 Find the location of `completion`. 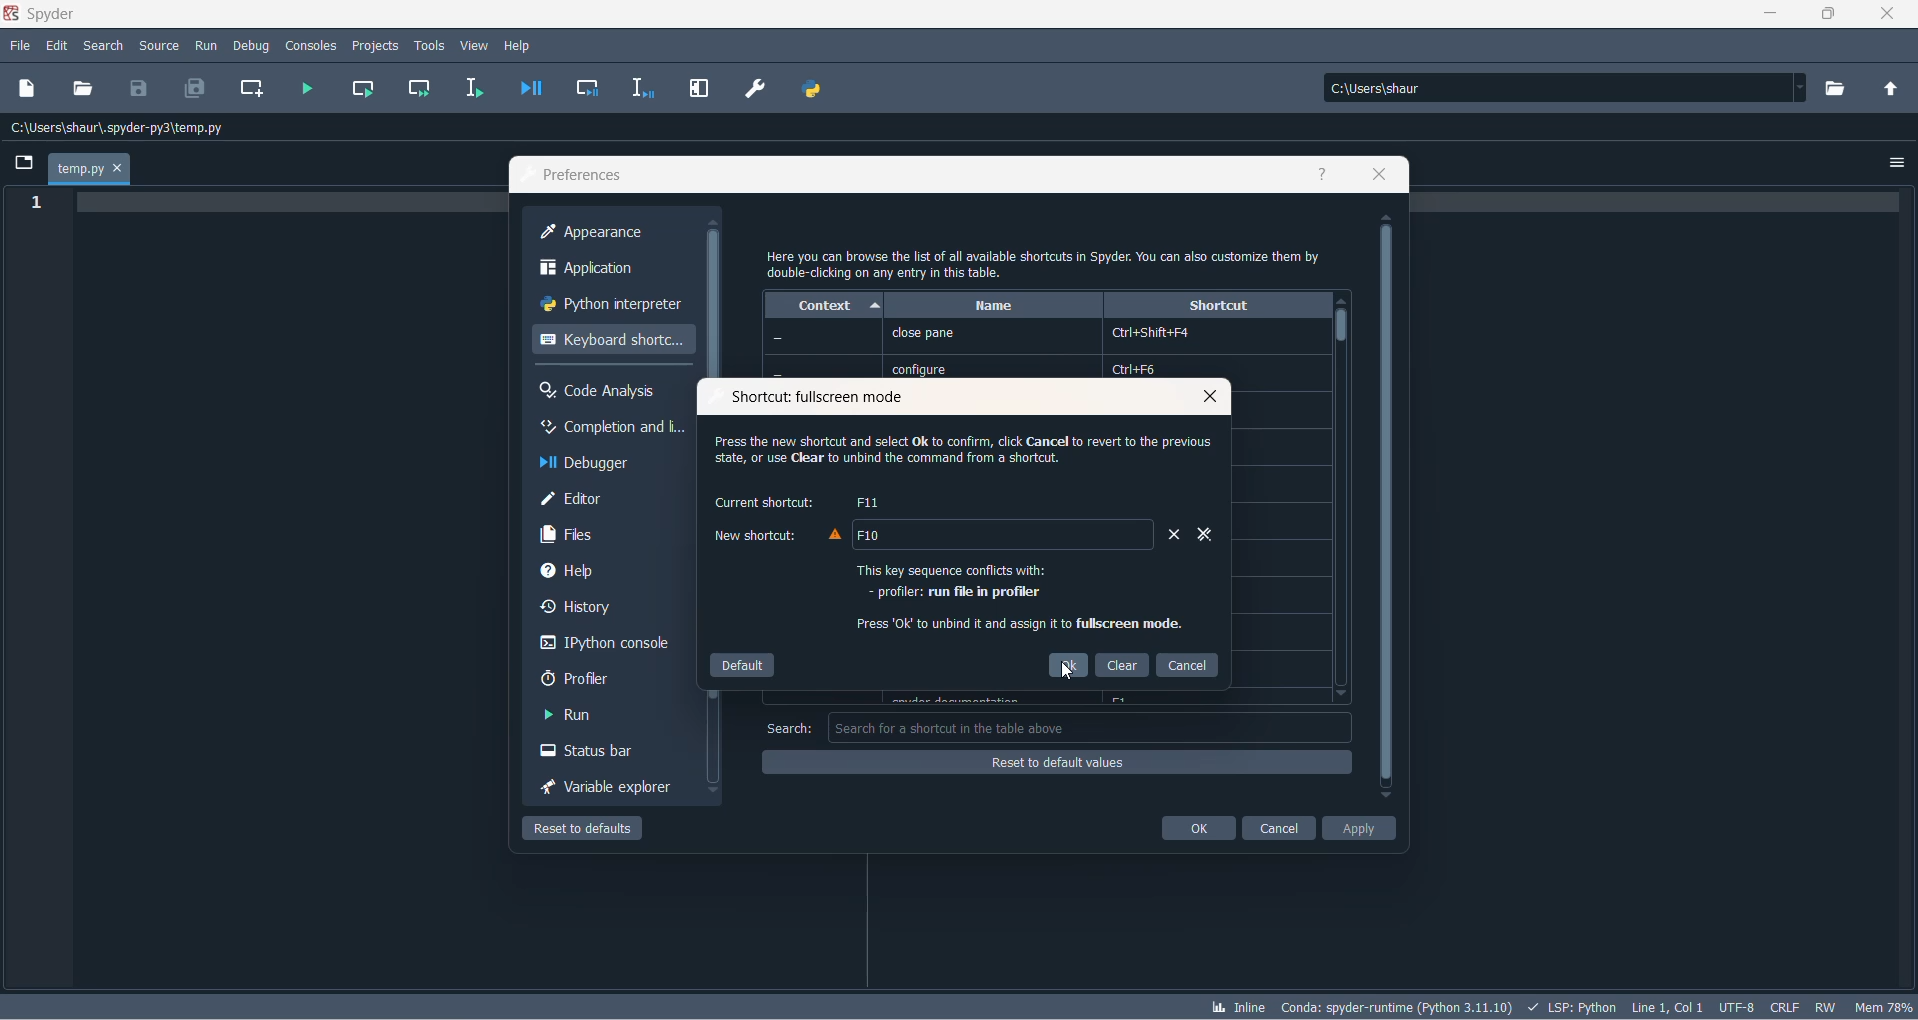

completion is located at coordinates (610, 429).